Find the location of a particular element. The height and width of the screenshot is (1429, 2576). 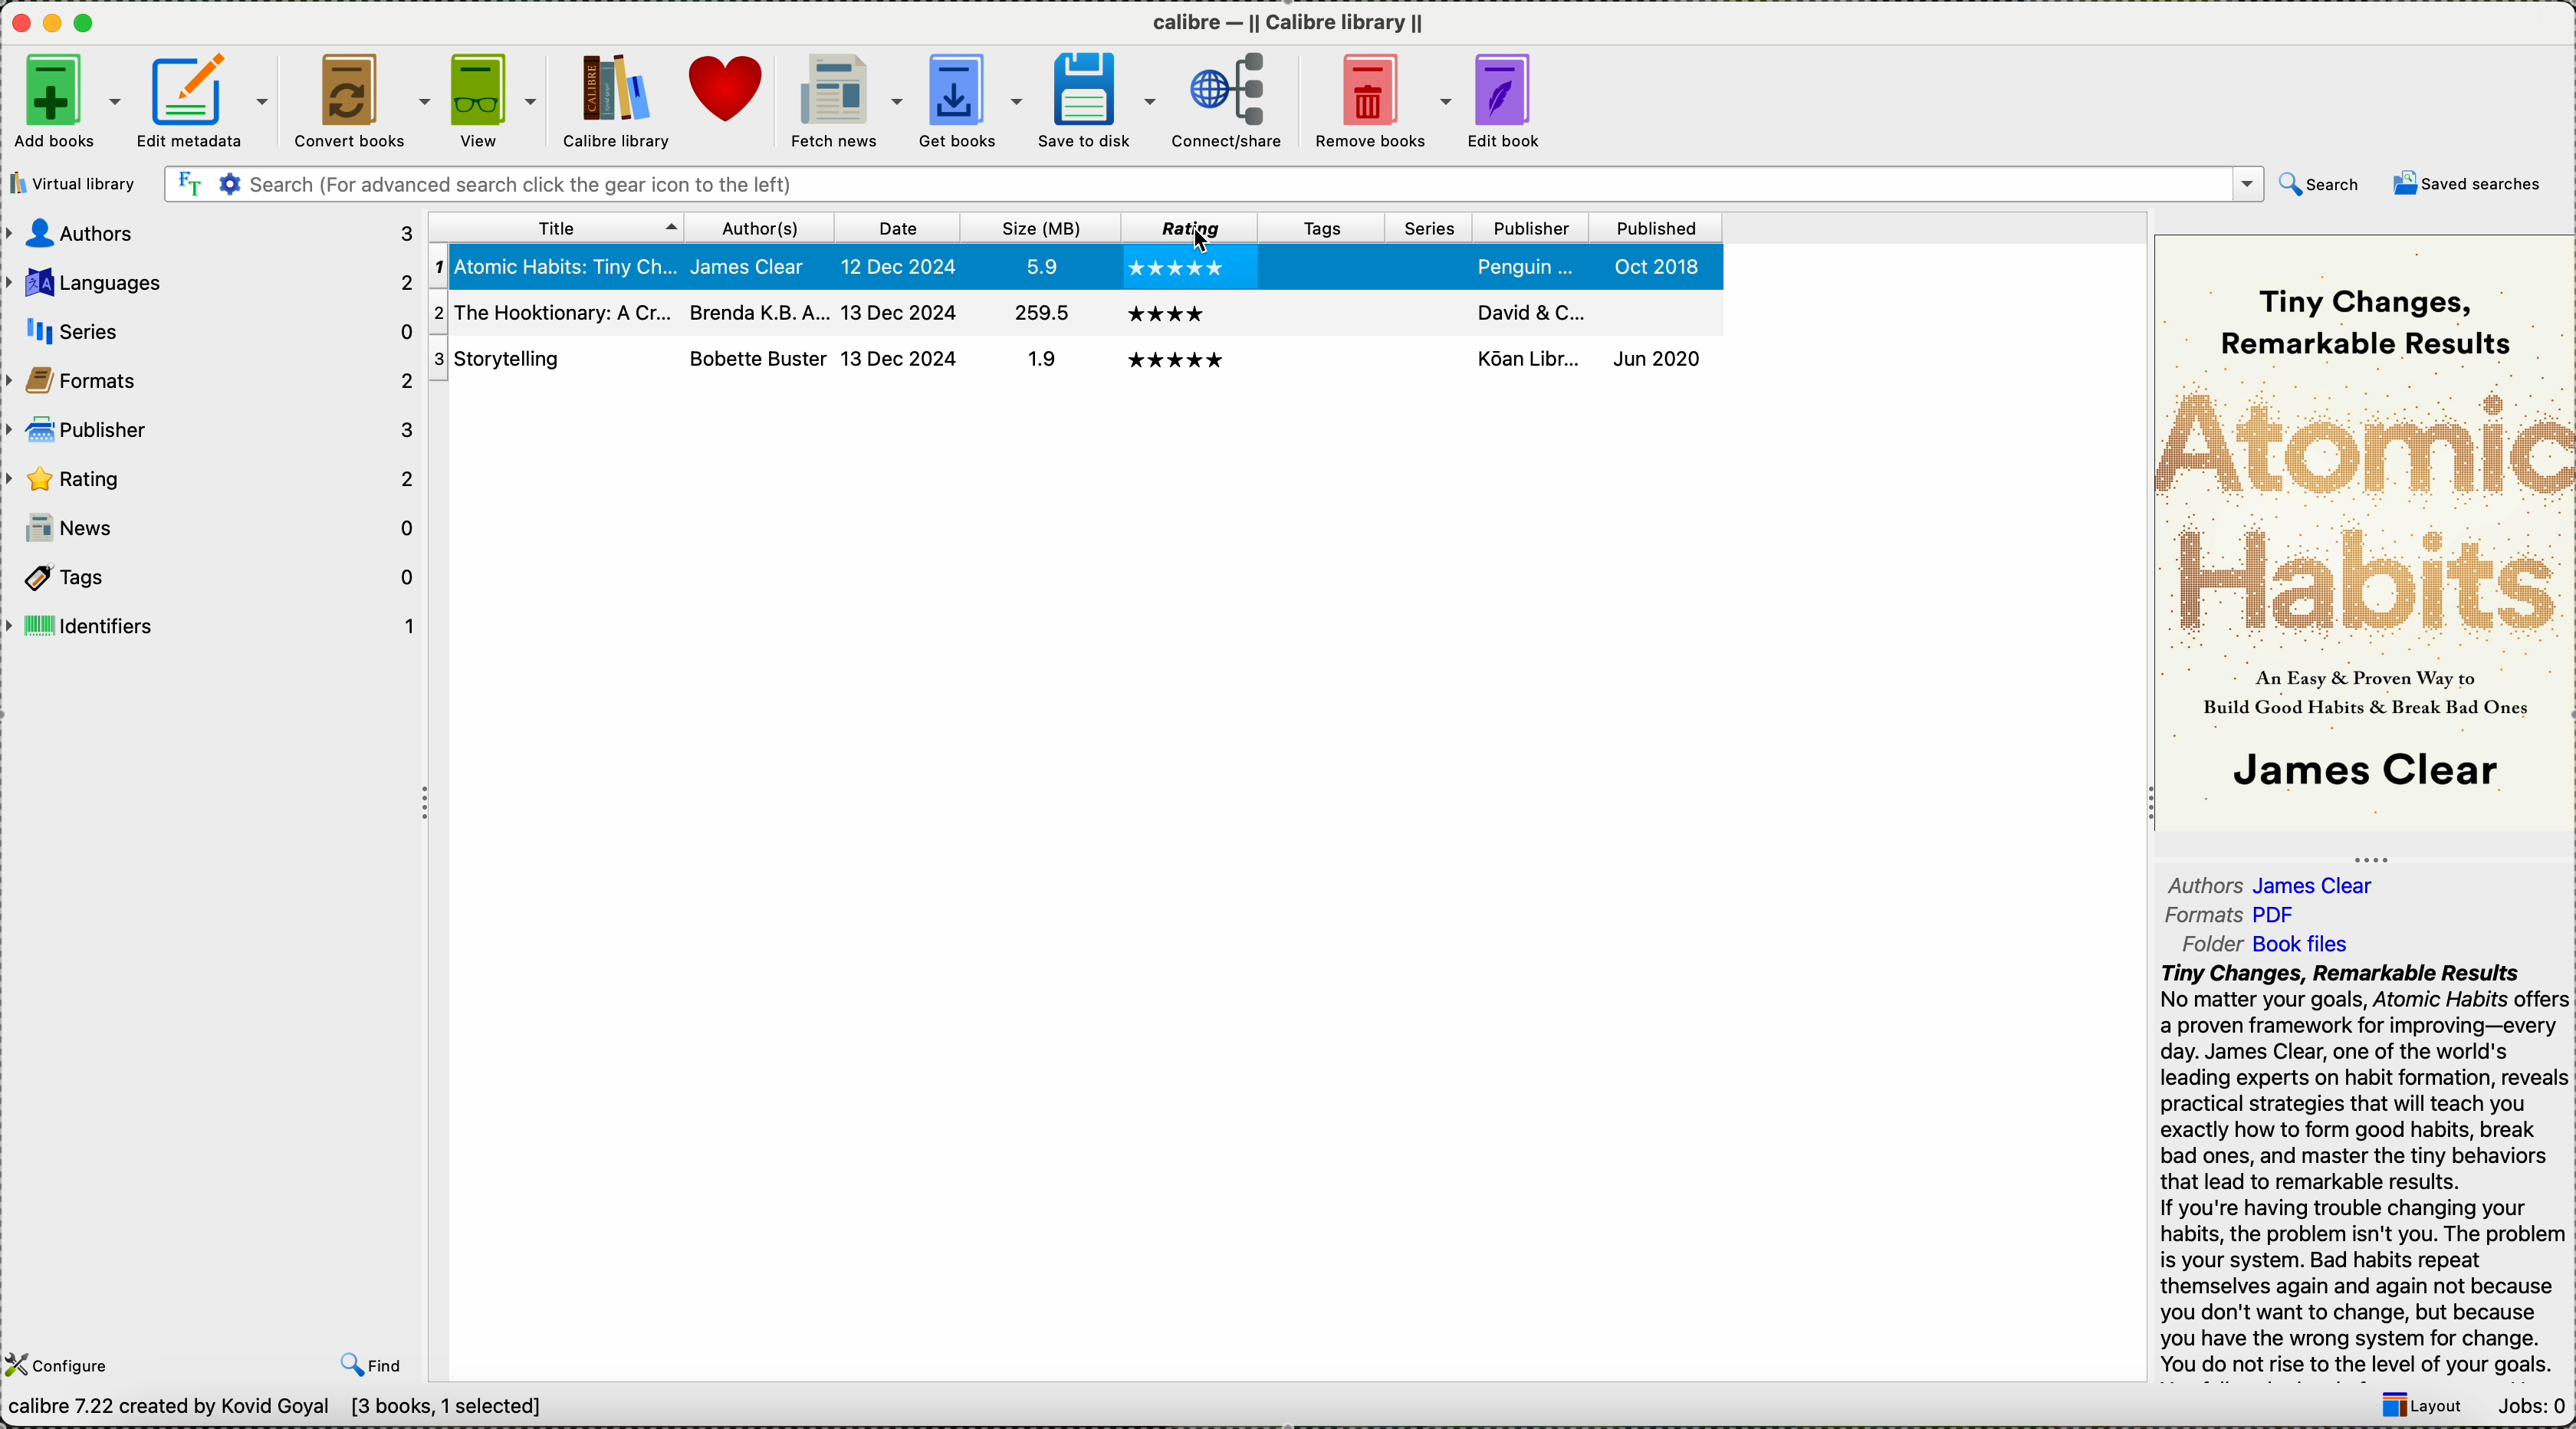

Book file is located at coordinates (2301, 947).